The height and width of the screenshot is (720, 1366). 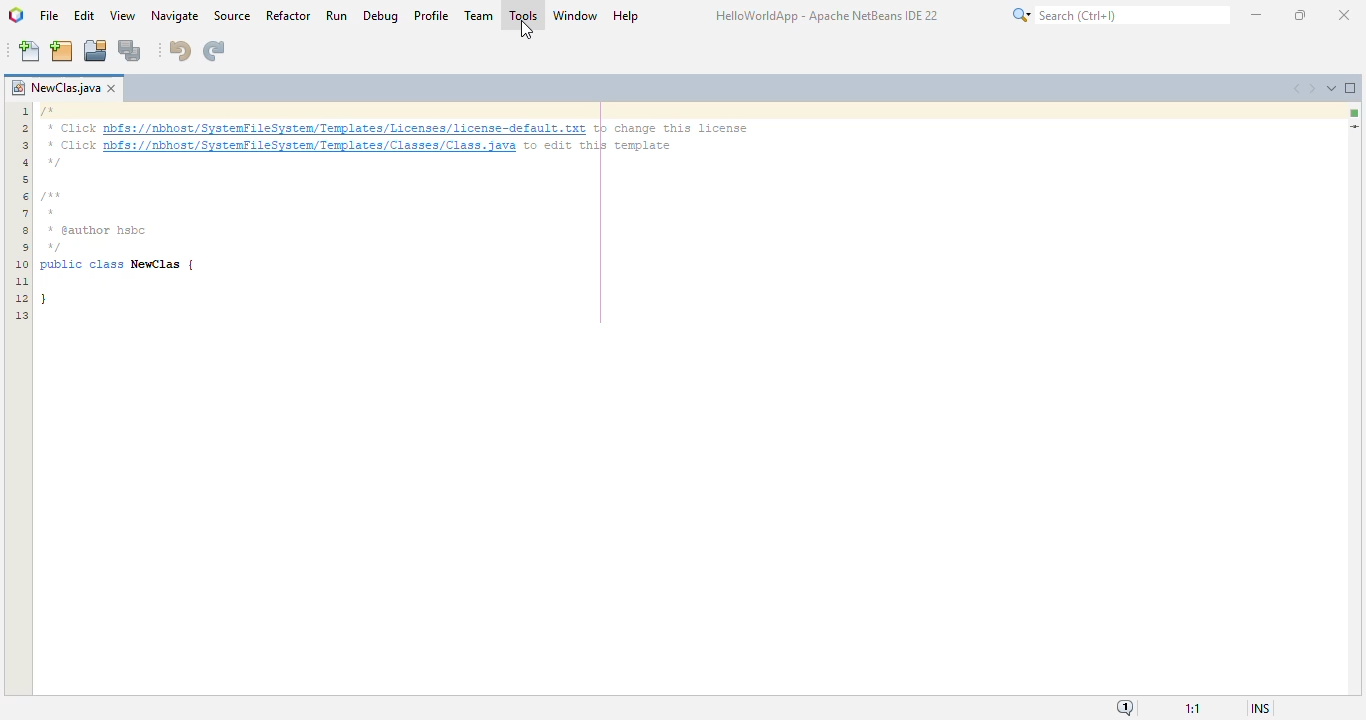 I want to click on redo, so click(x=215, y=51).